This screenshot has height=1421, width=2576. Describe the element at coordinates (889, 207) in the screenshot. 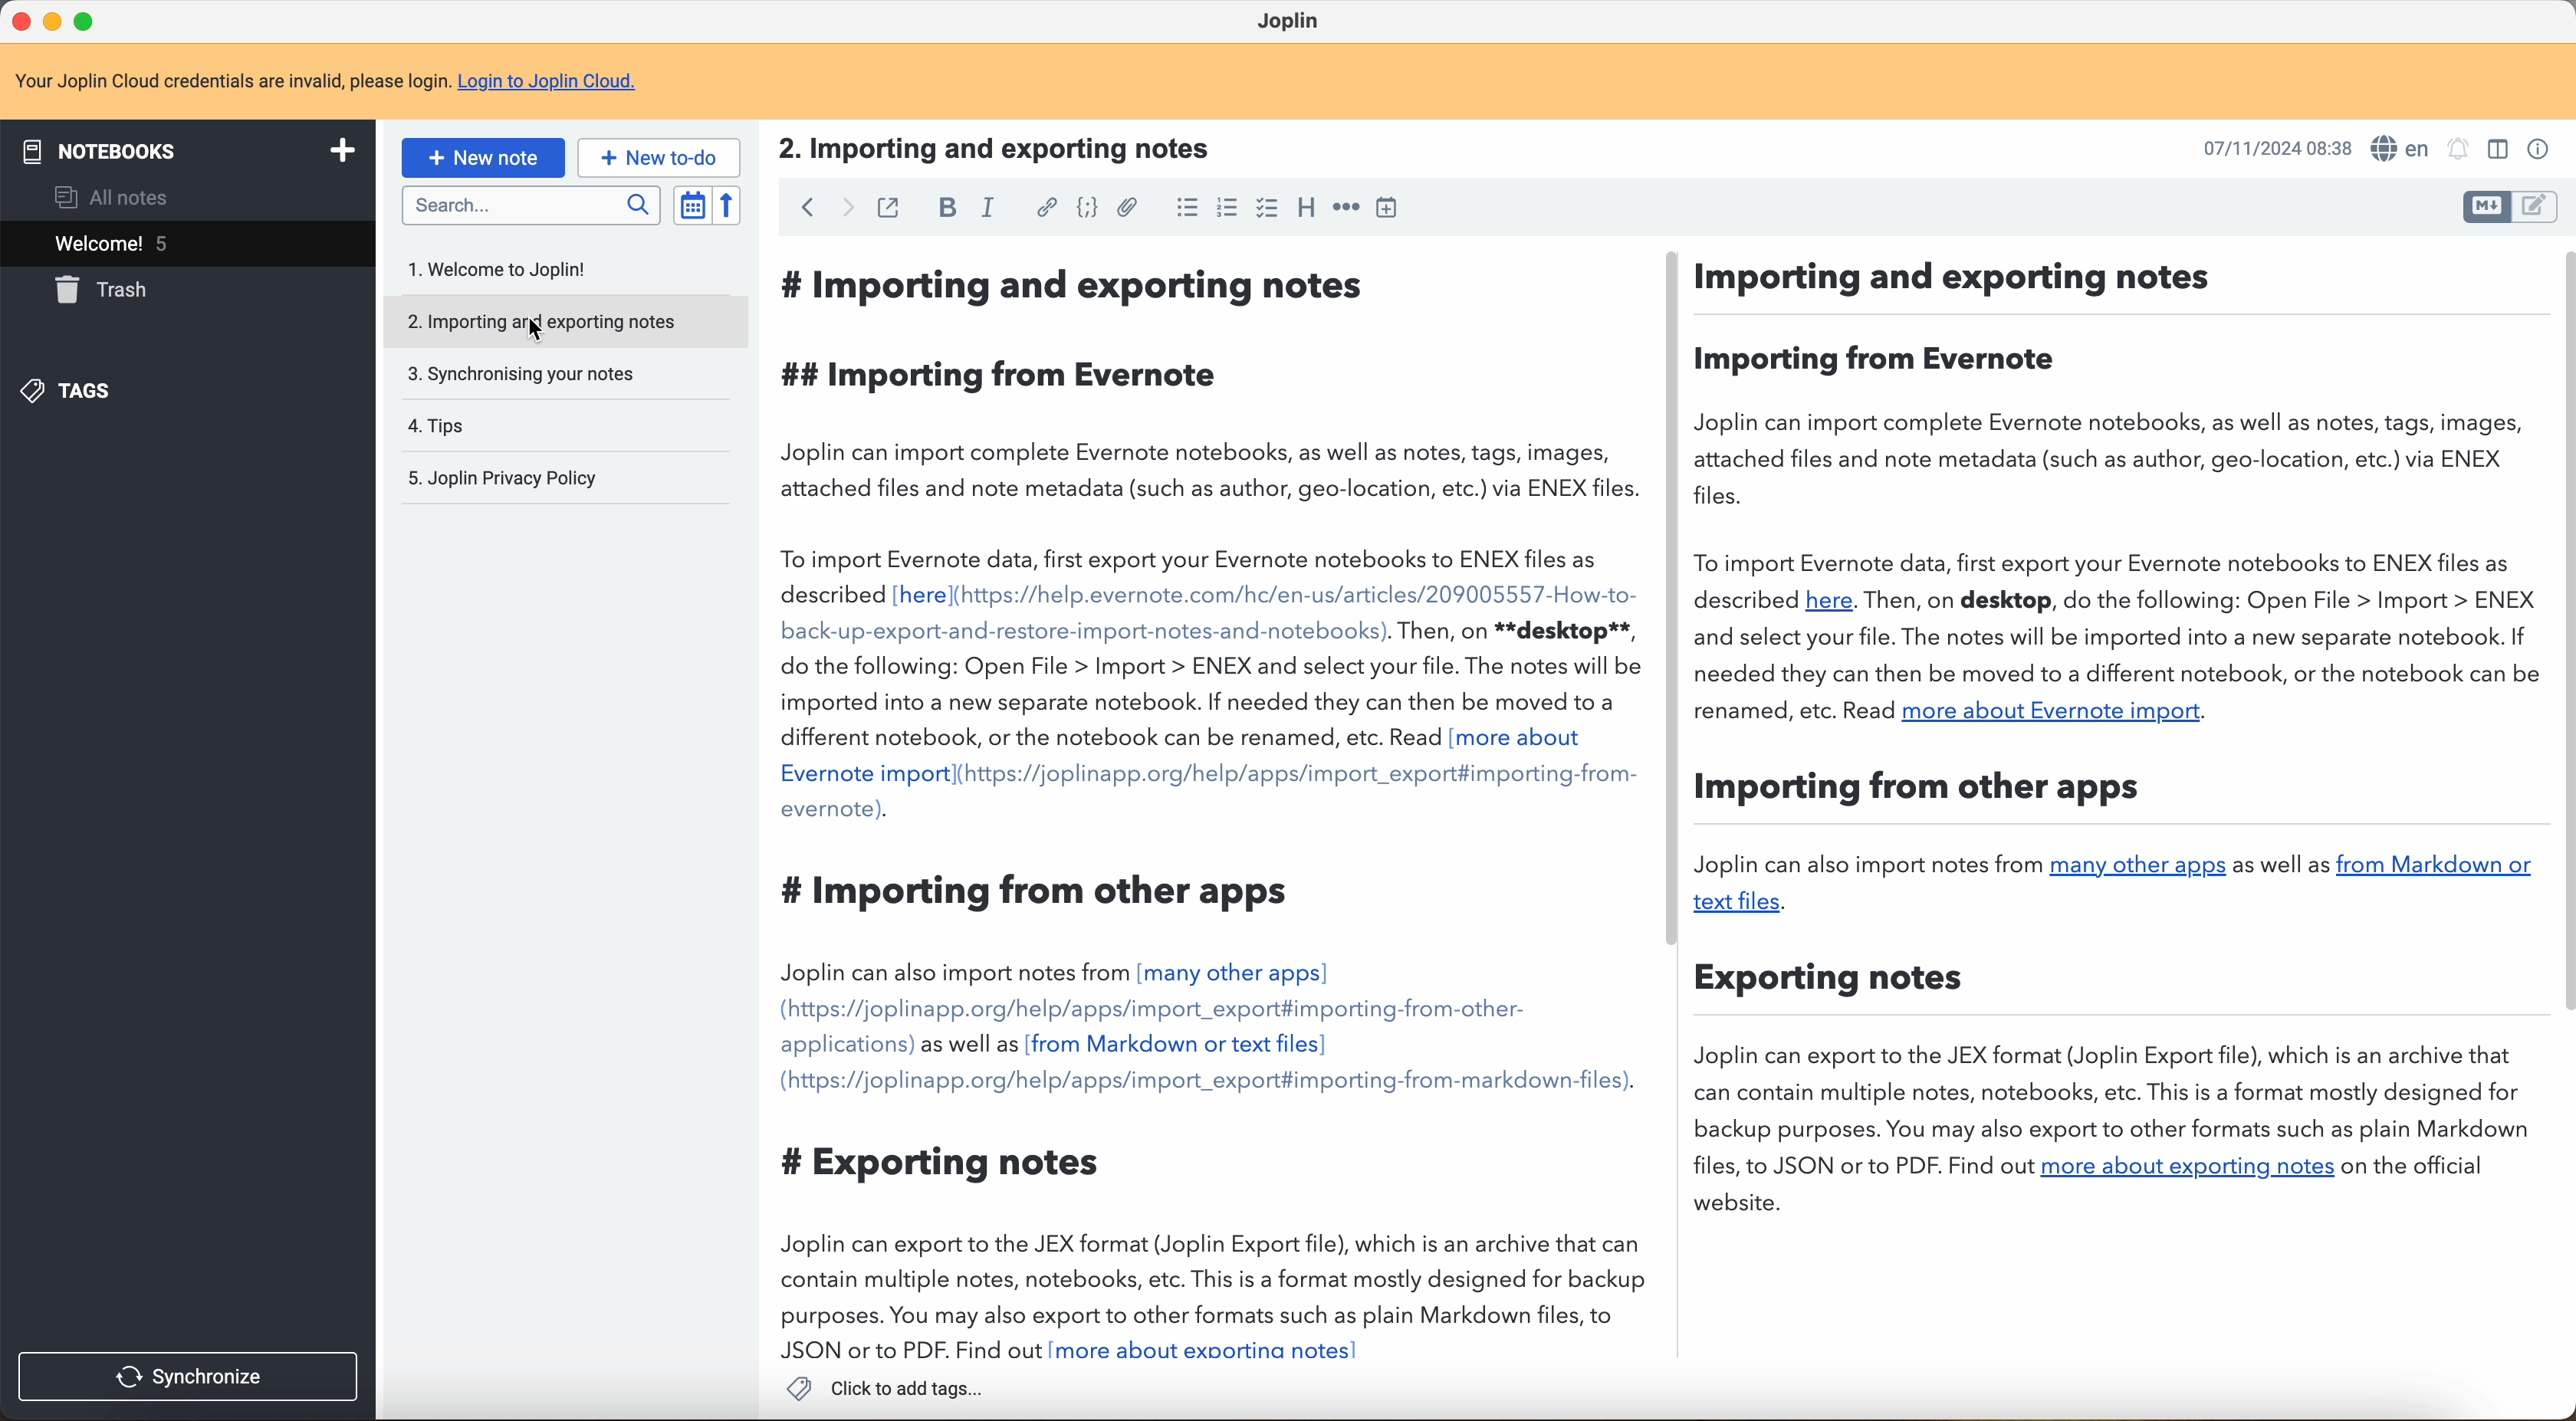

I see `toggle external editing` at that location.